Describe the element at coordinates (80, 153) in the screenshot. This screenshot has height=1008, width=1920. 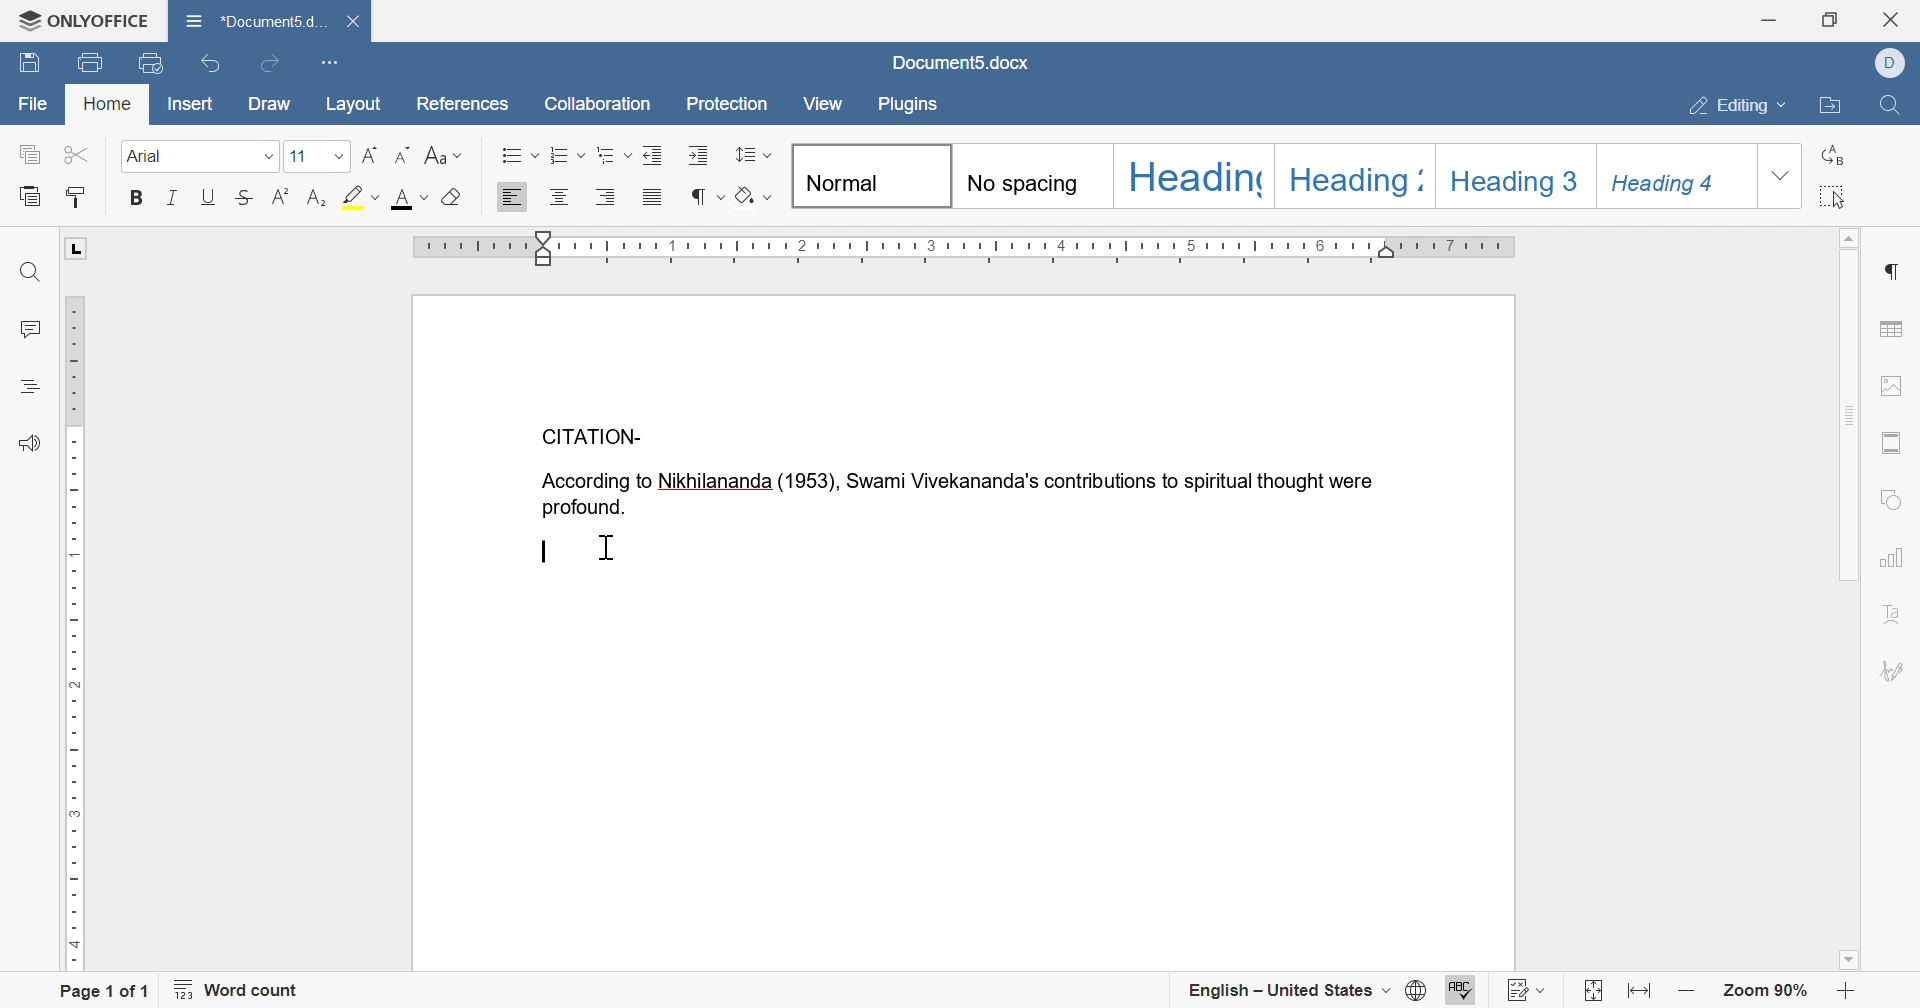
I see `cut` at that location.